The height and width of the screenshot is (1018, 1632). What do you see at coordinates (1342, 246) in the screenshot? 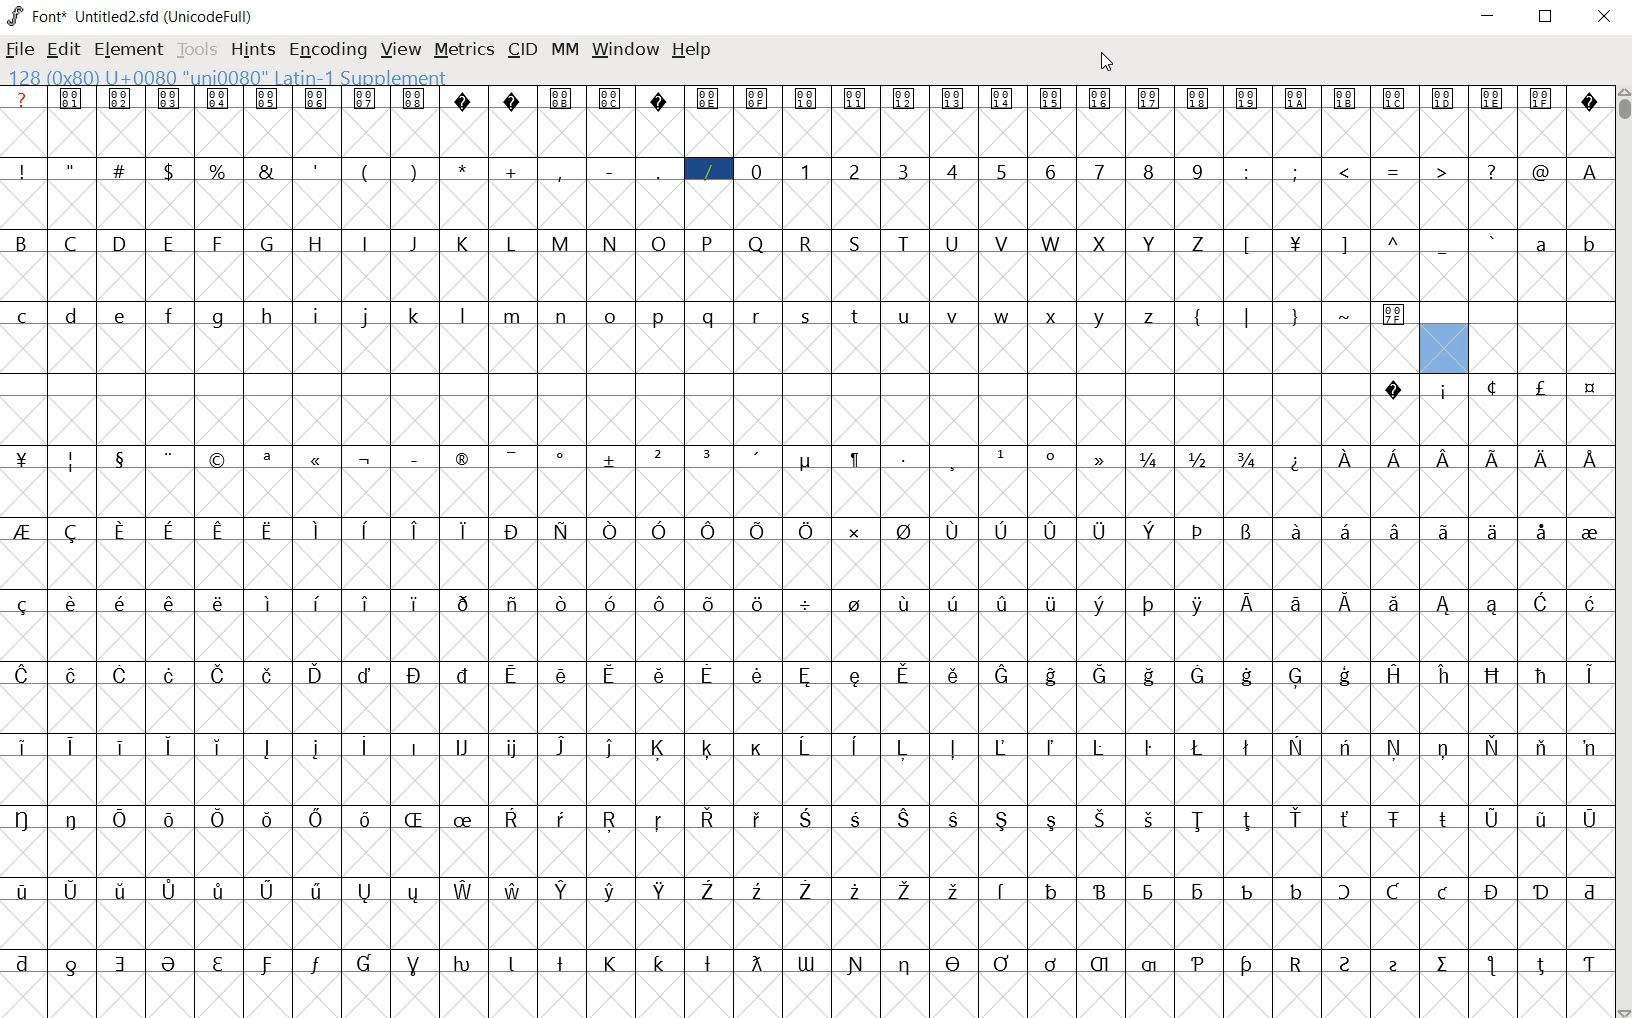
I see `glyph` at bounding box center [1342, 246].